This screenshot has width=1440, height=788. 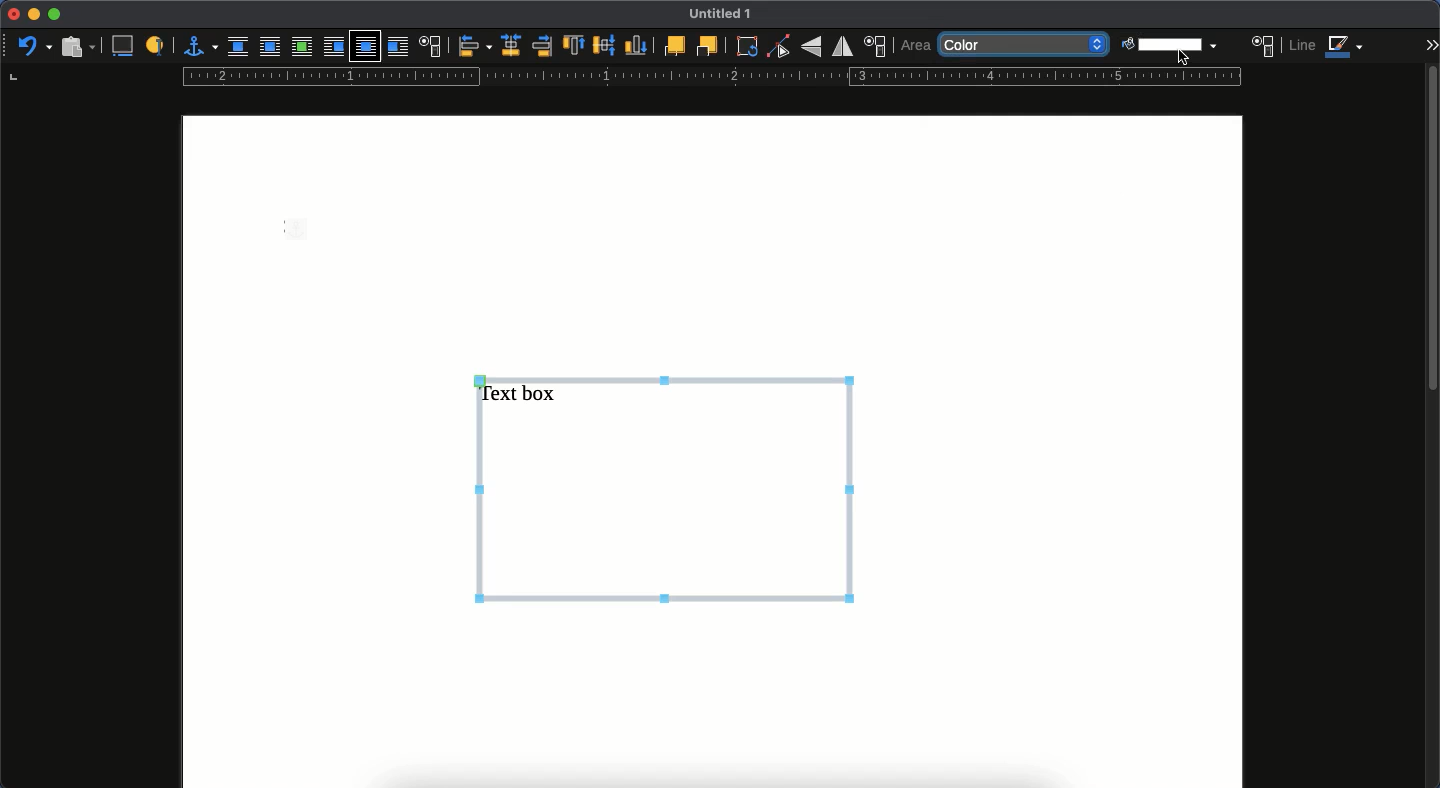 I want to click on centered, so click(x=509, y=46).